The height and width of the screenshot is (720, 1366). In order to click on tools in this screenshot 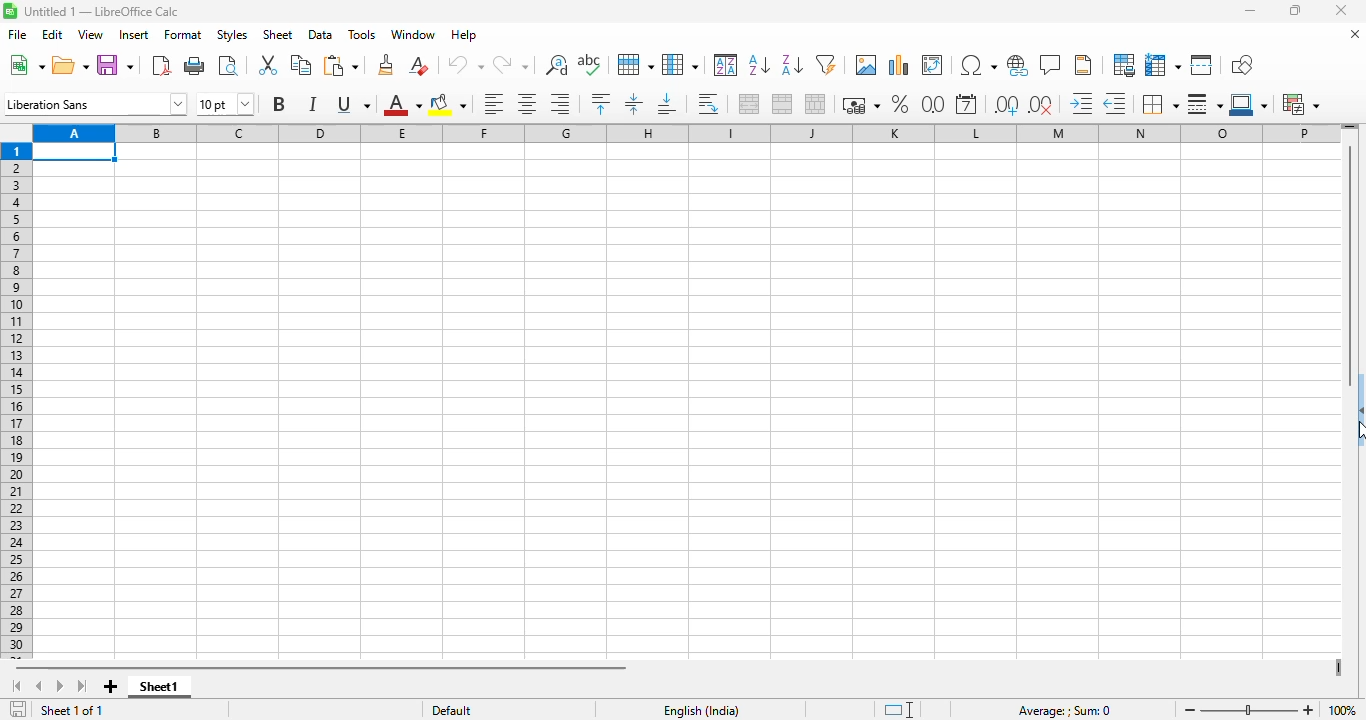, I will do `click(362, 35)`.